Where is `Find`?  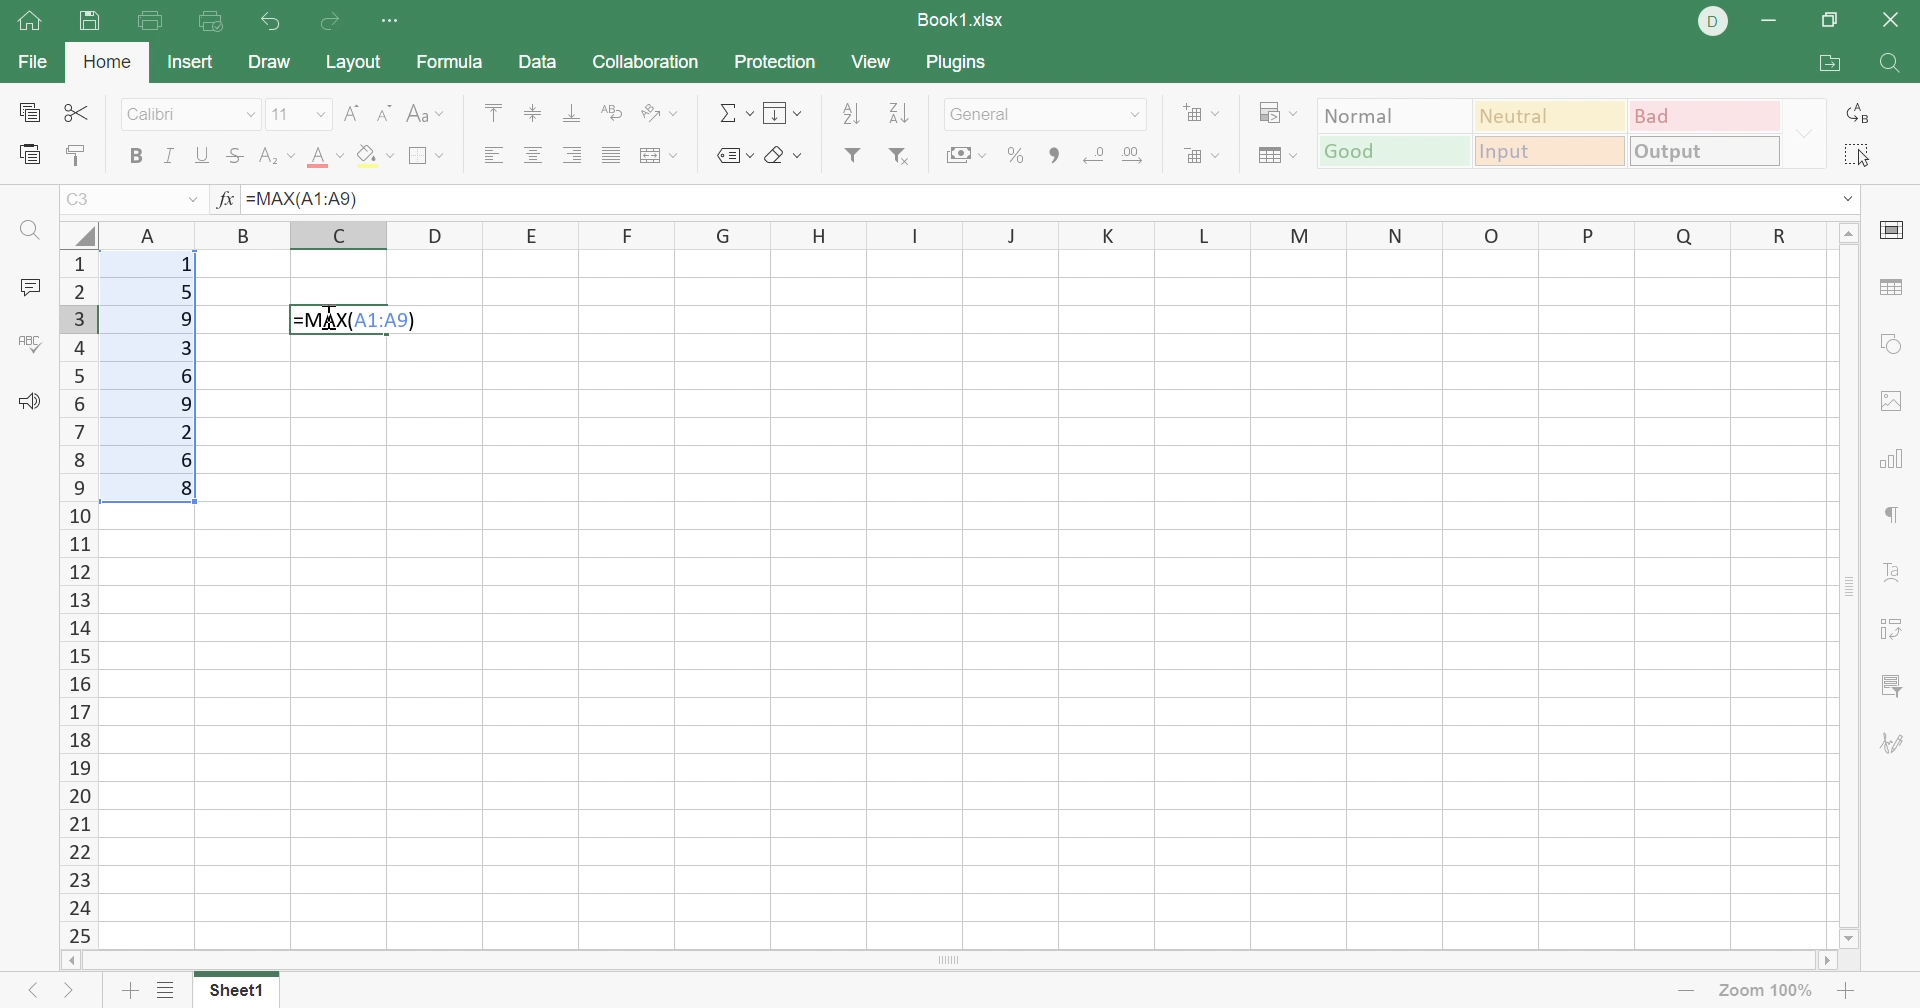 Find is located at coordinates (1894, 66).